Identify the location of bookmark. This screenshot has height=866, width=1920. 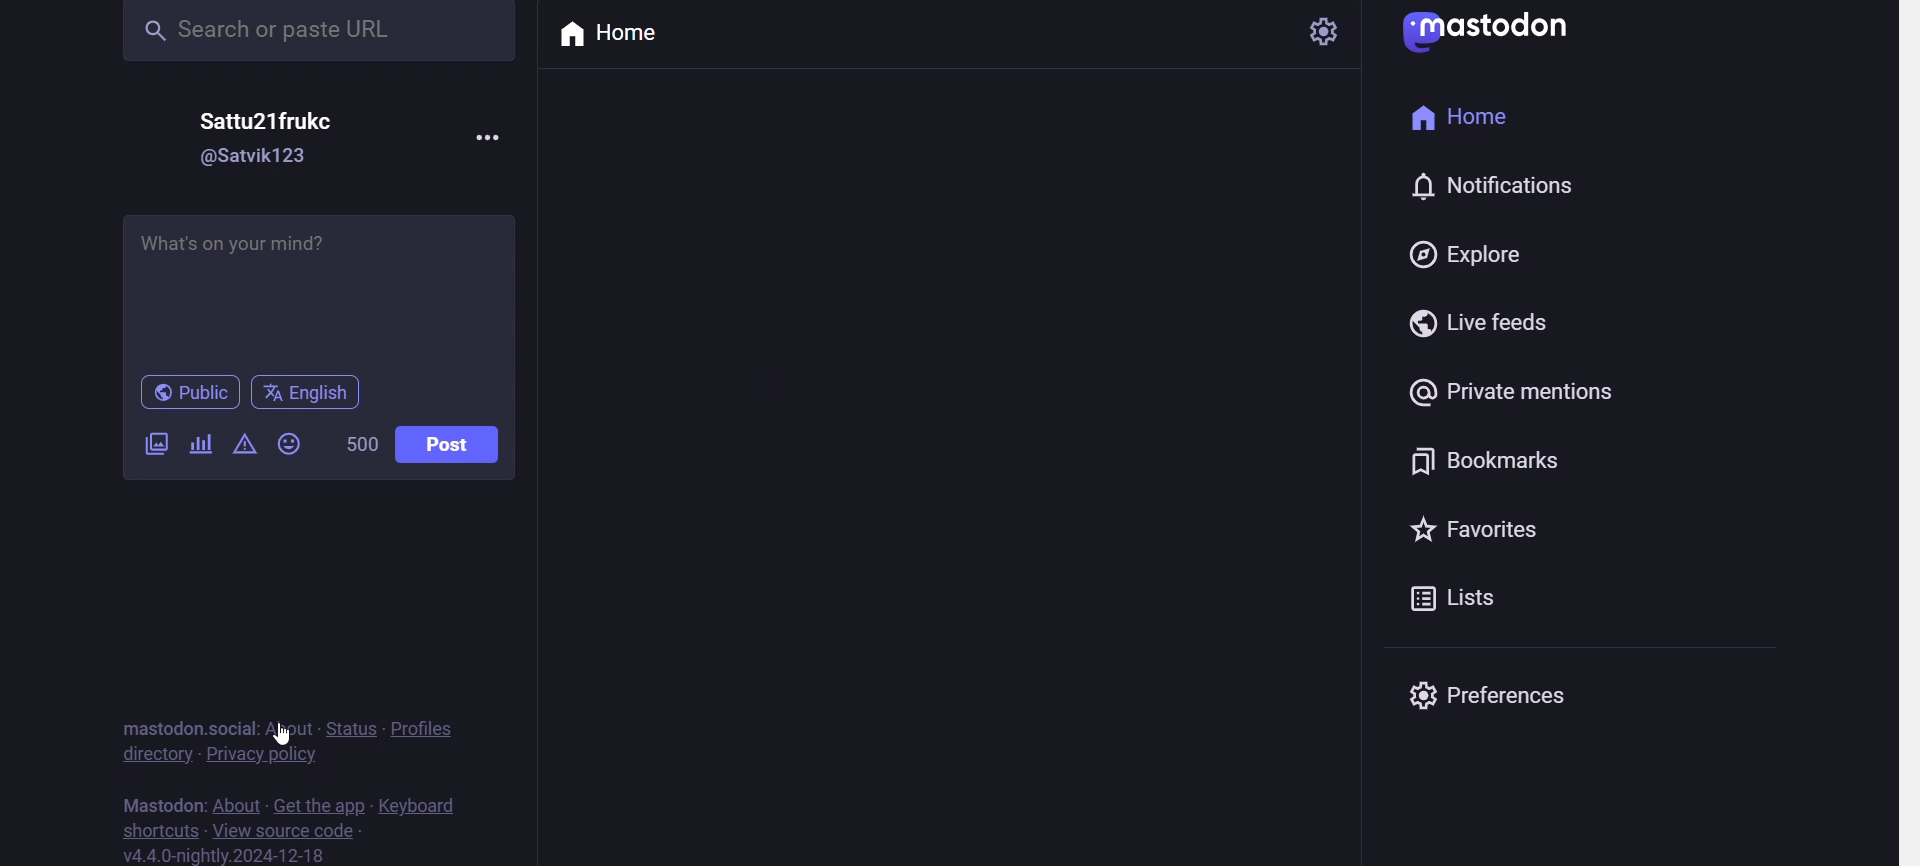
(1495, 465).